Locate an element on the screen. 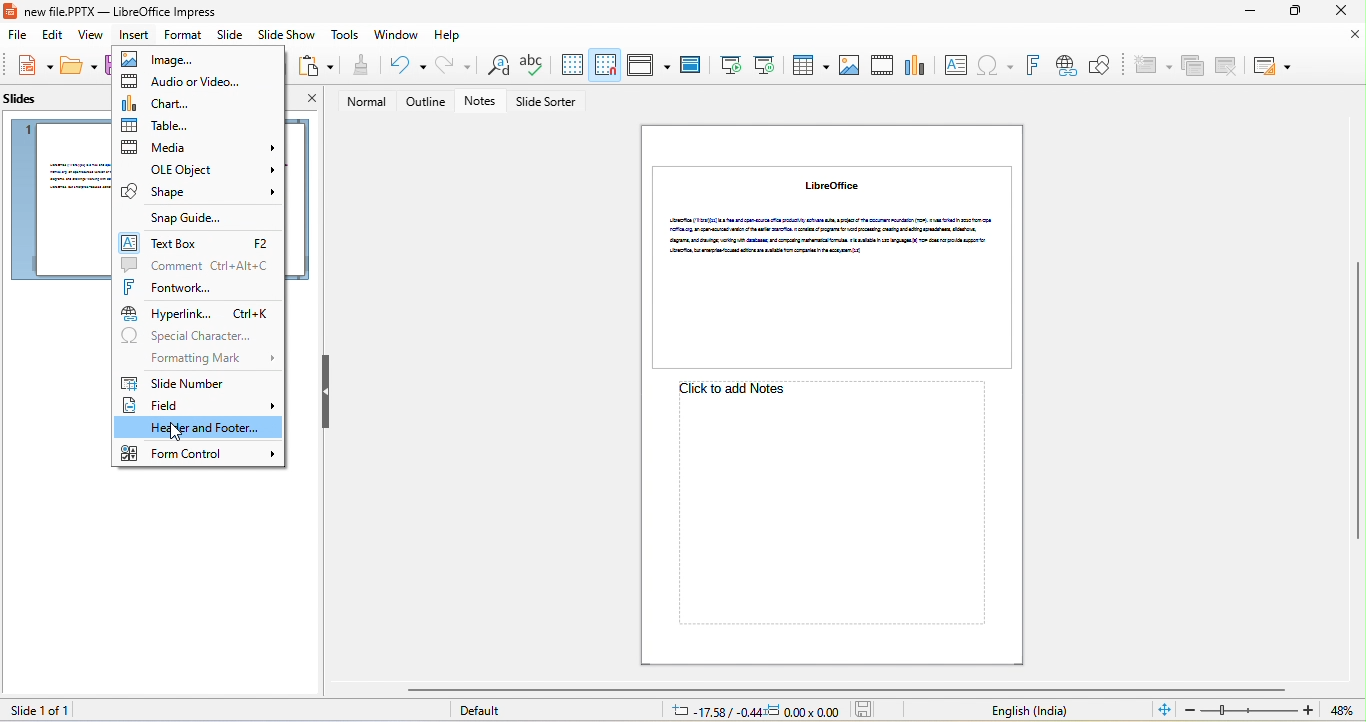 The height and width of the screenshot is (722, 1366). minimize is located at coordinates (1246, 13).